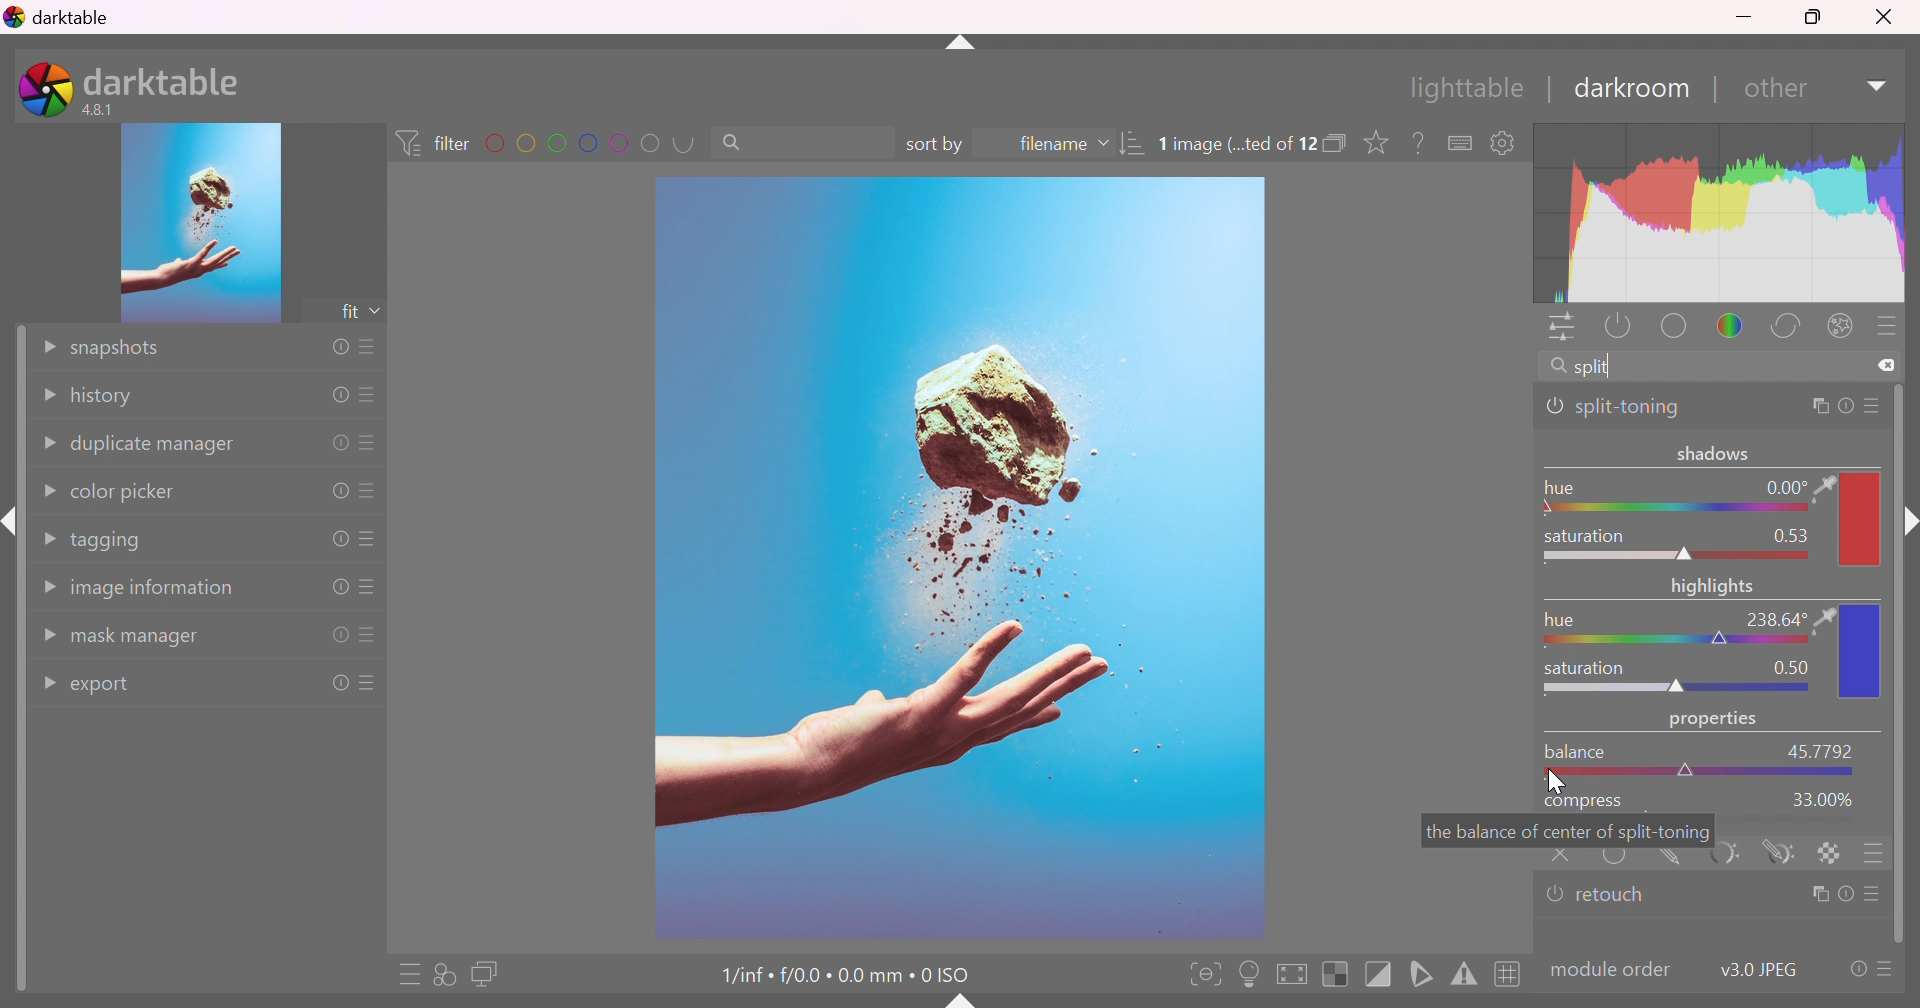 The image size is (1920, 1008). What do you see at coordinates (1422, 974) in the screenshot?
I see `toggle softproofing` at bounding box center [1422, 974].